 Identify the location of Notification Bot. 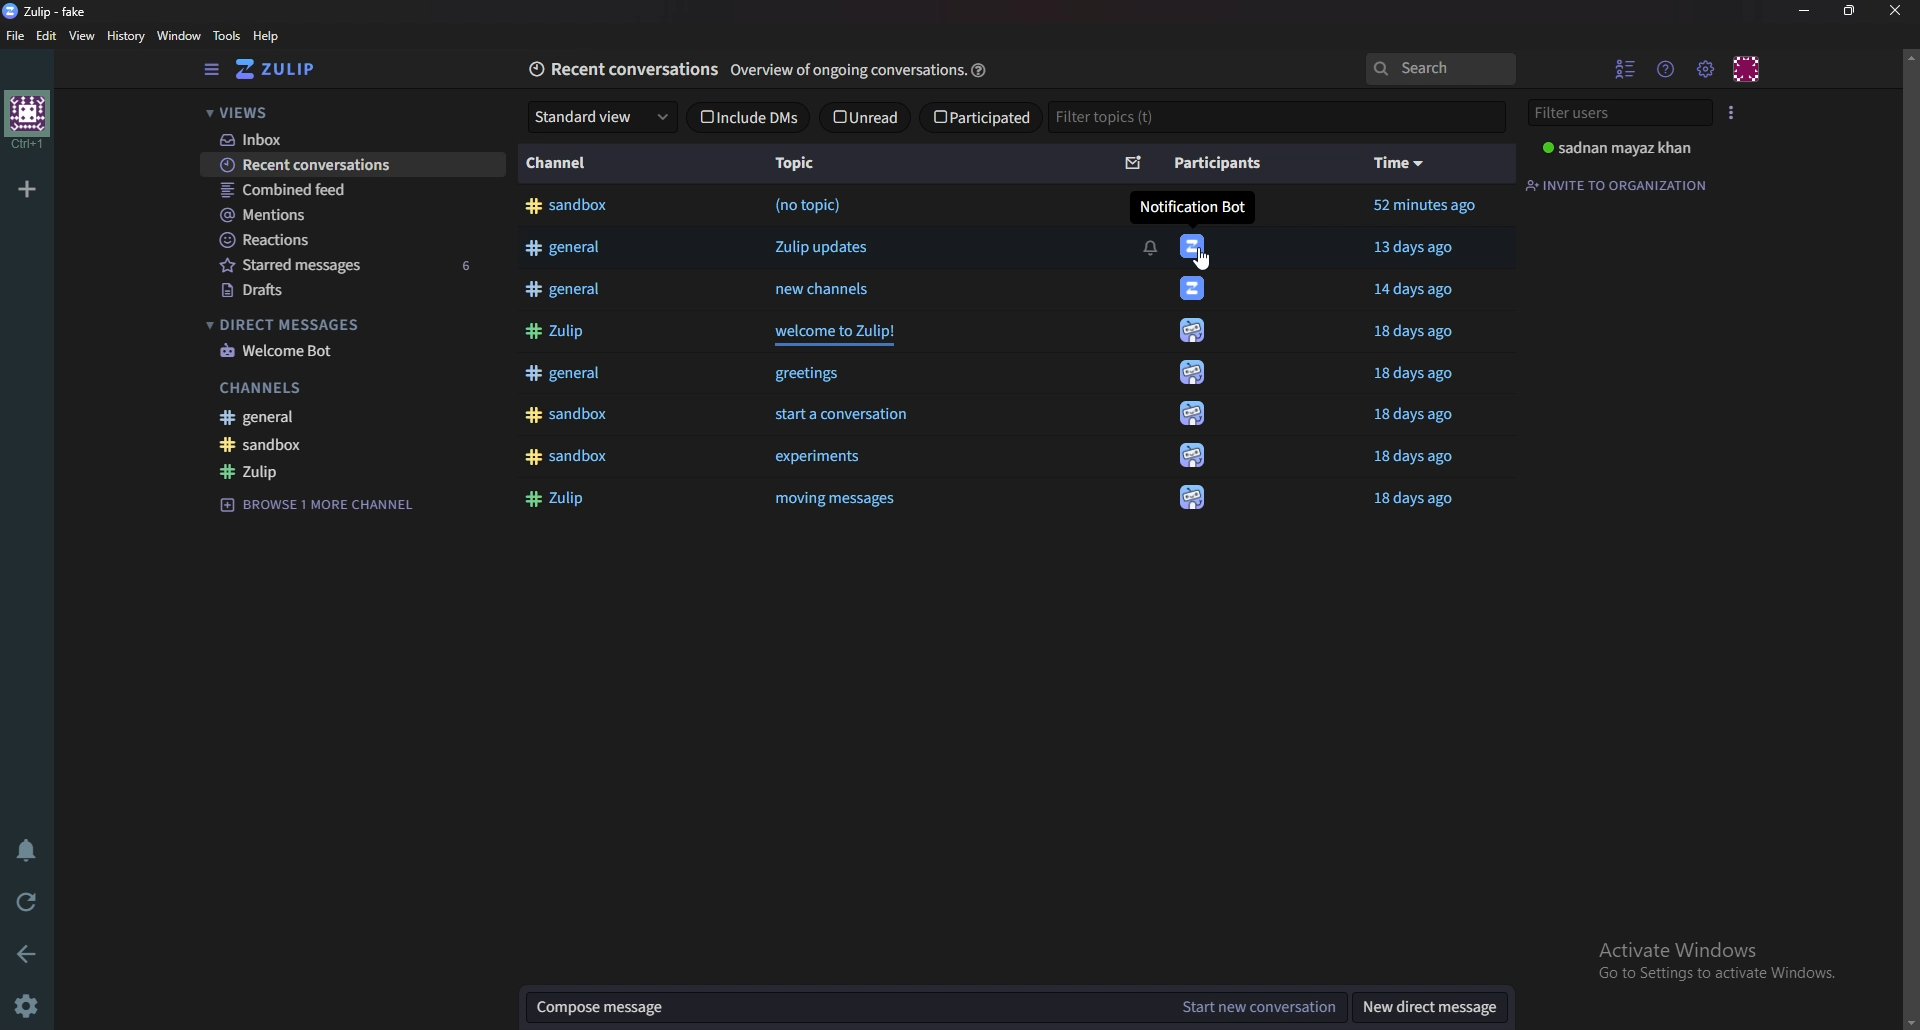
(1191, 207).